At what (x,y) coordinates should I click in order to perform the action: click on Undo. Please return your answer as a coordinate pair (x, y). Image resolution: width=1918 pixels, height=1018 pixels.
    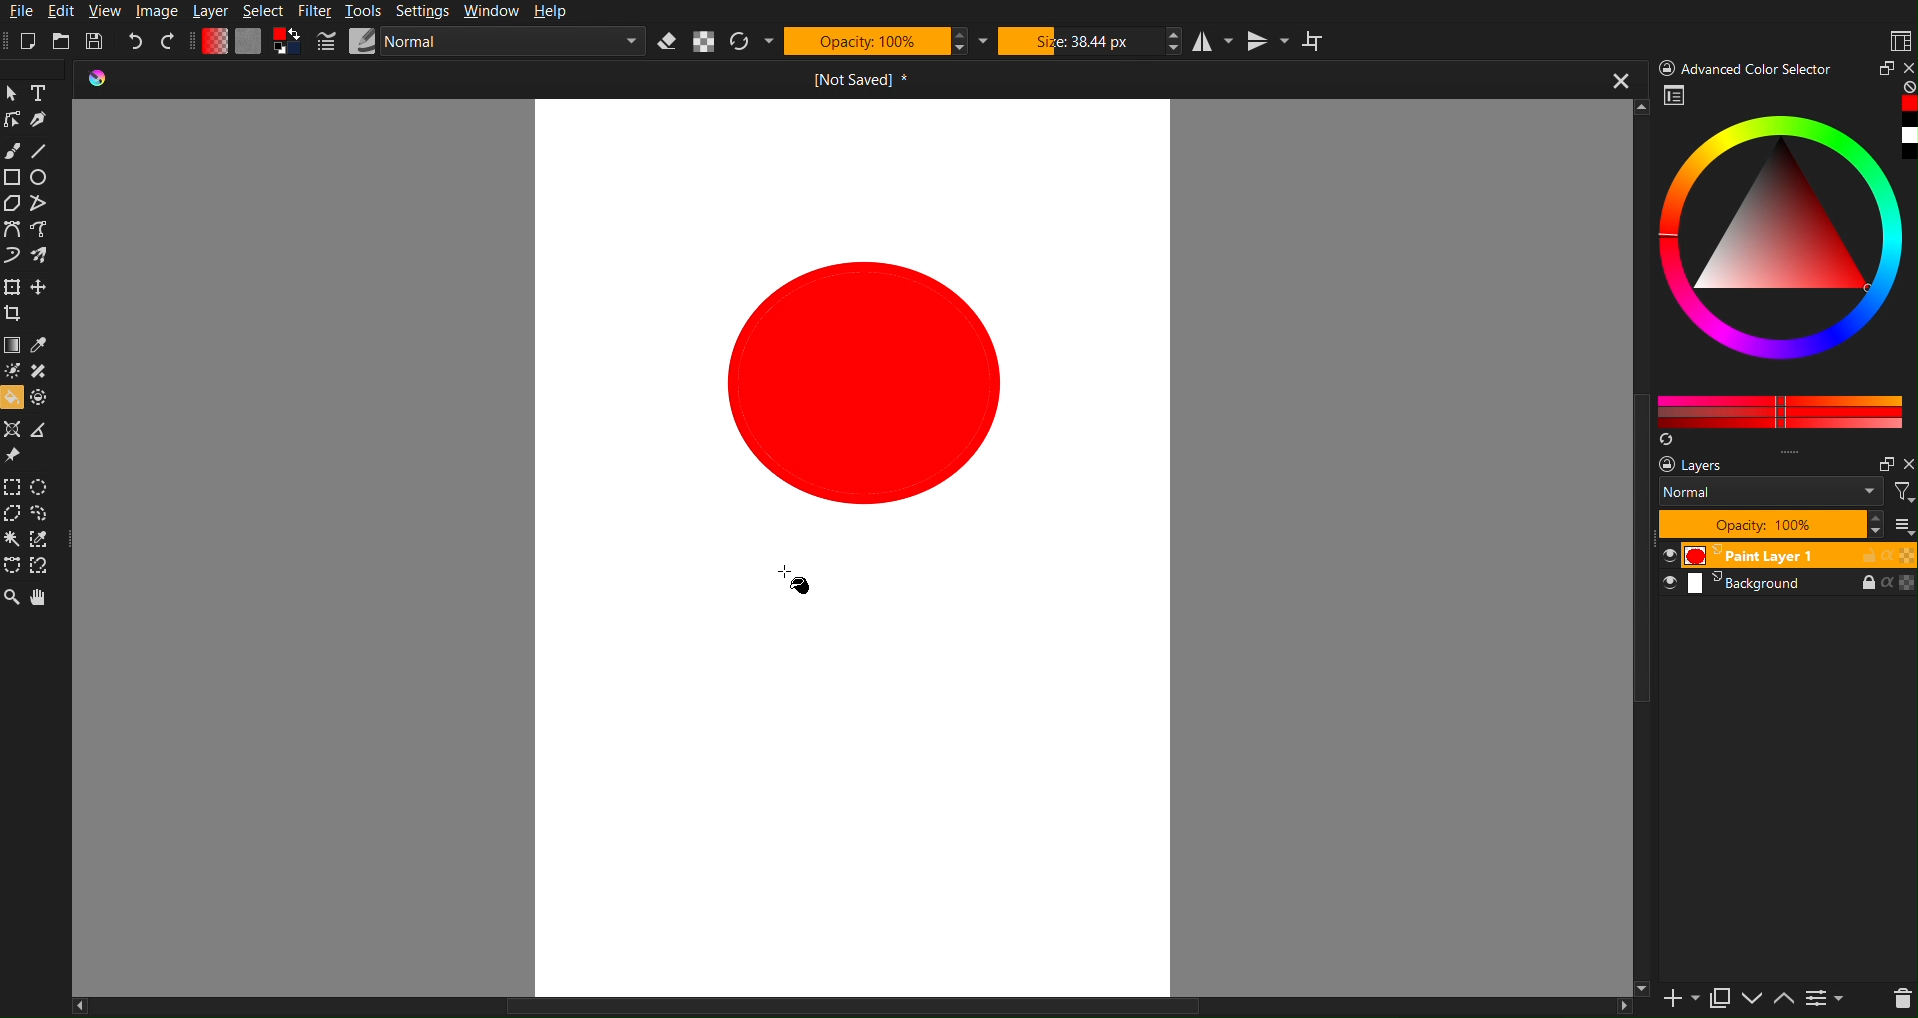
    Looking at the image, I should click on (135, 44).